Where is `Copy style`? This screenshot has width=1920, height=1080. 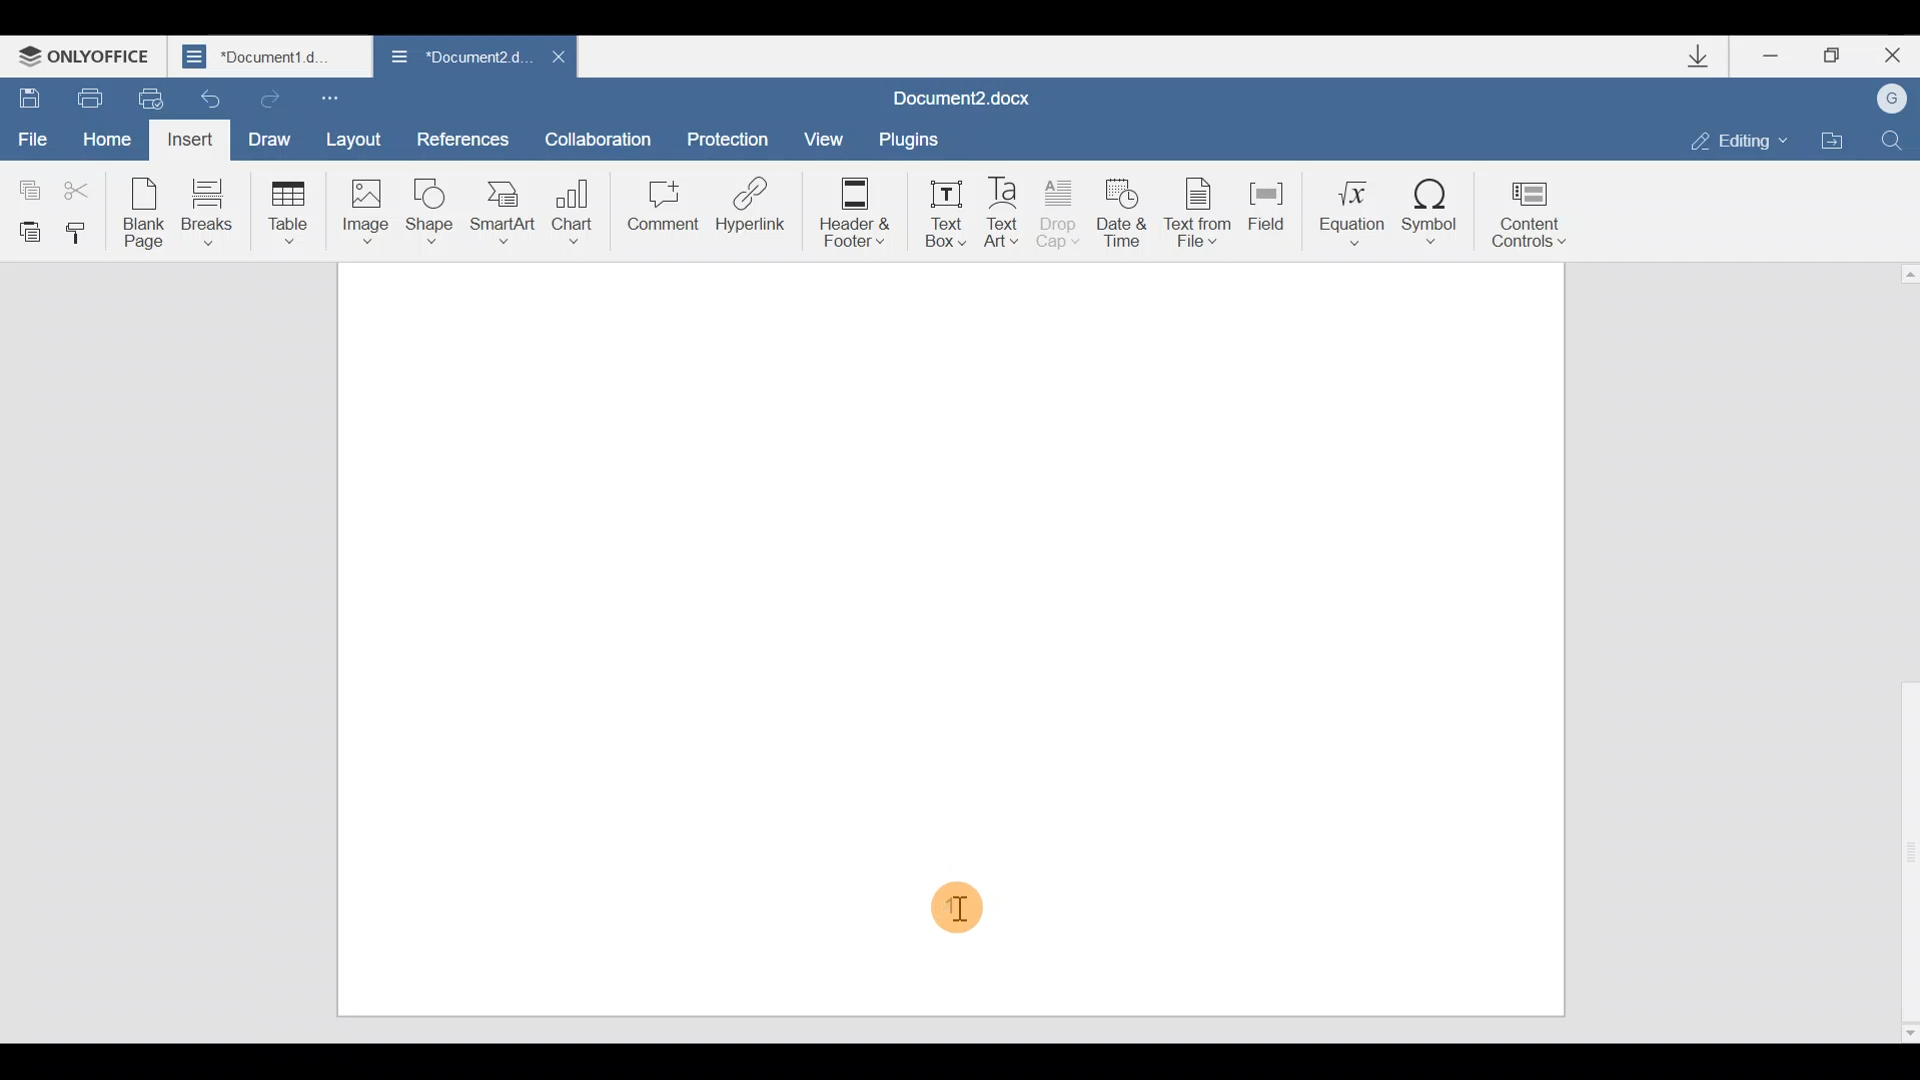 Copy style is located at coordinates (84, 232).